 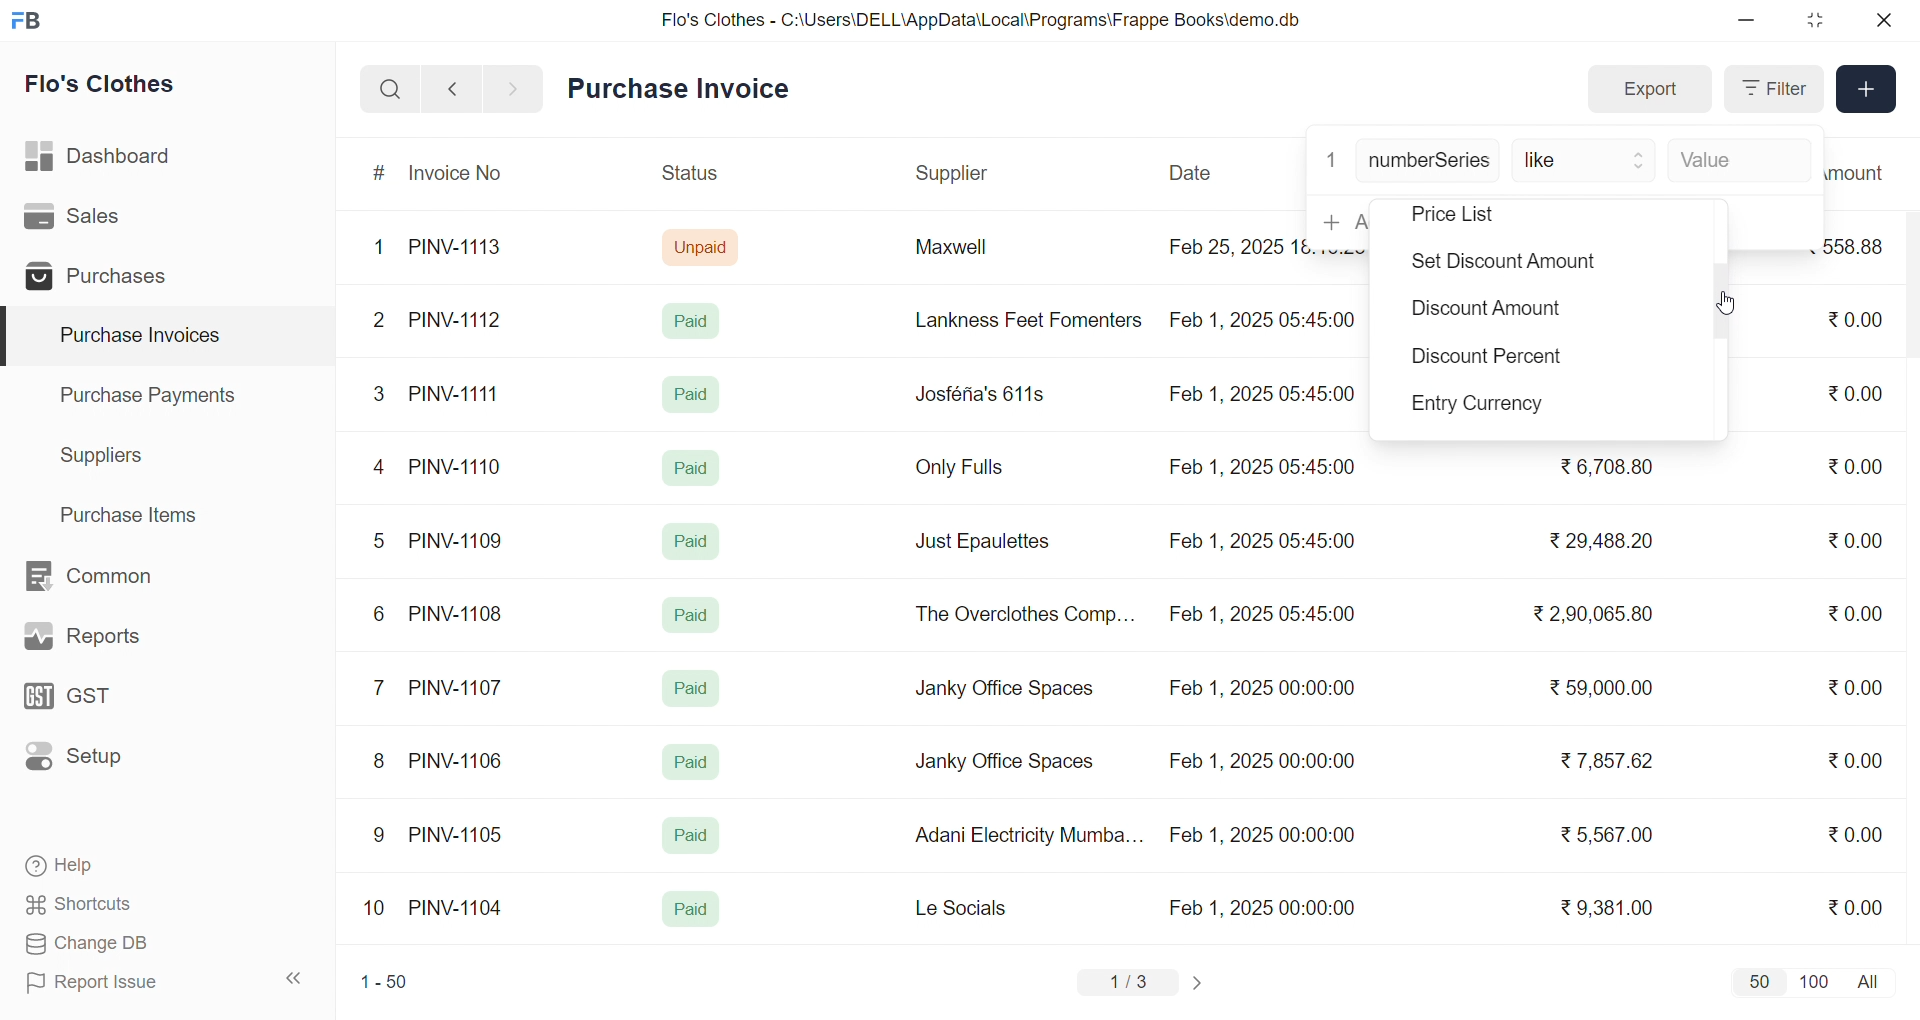 I want to click on 6, so click(x=379, y=613).